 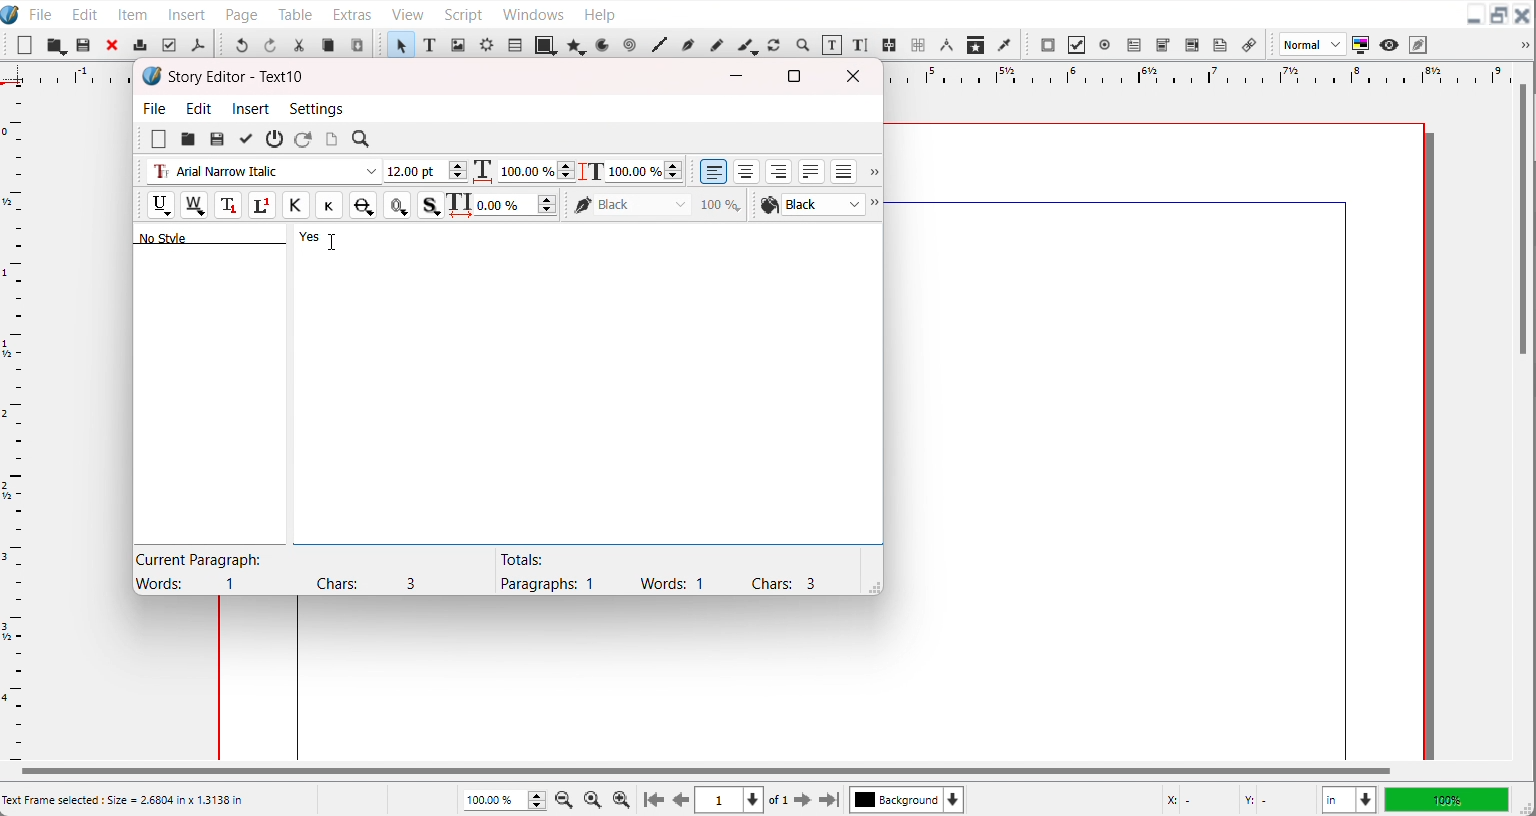 I want to click on Redo, so click(x=269, y=44).